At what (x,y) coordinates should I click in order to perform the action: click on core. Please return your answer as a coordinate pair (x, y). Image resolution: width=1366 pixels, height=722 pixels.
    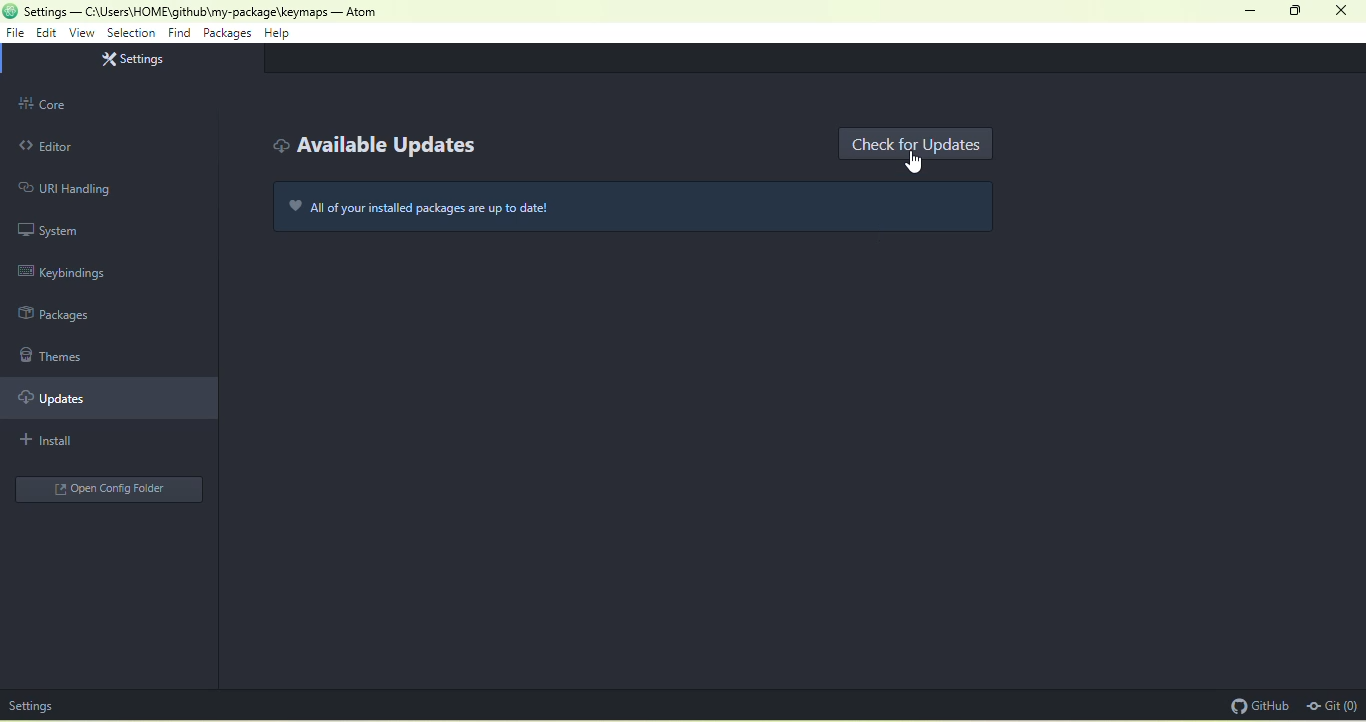
    Looking at the image, I should click on (108, 104).